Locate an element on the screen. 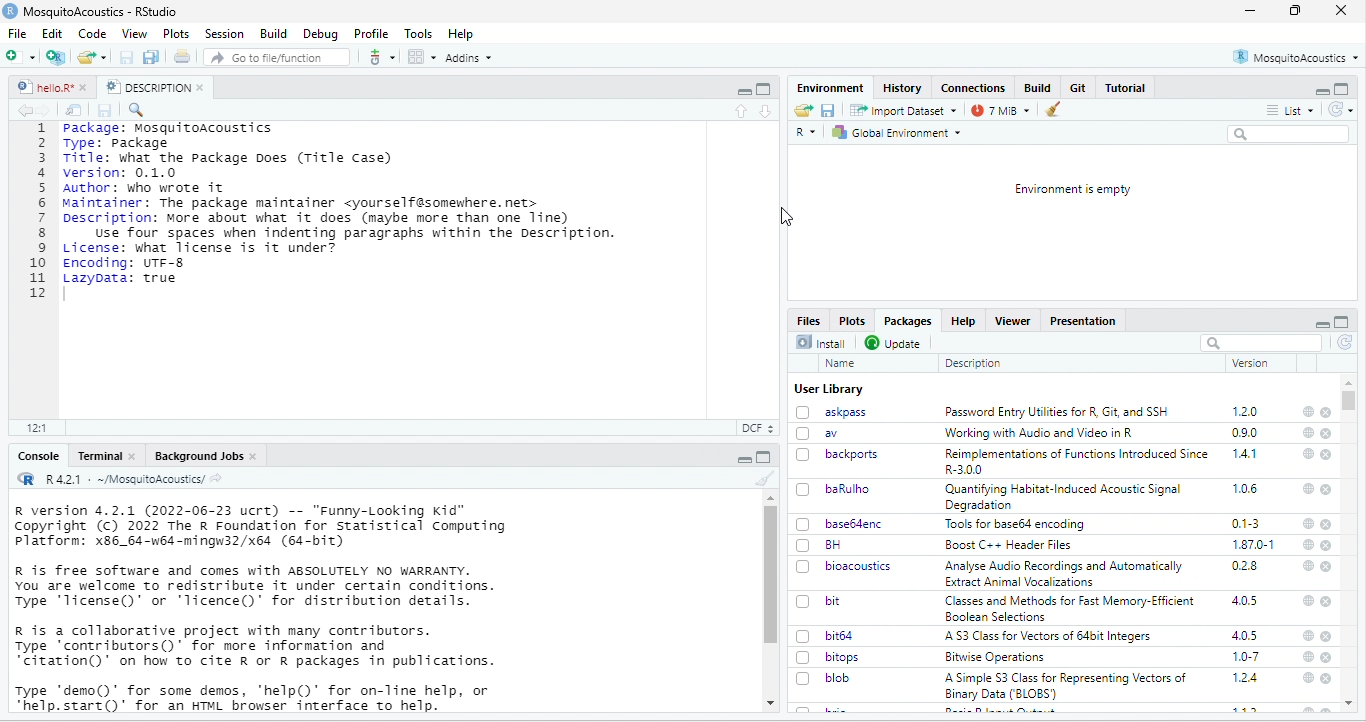  blob is located at coordinates (827, 678).